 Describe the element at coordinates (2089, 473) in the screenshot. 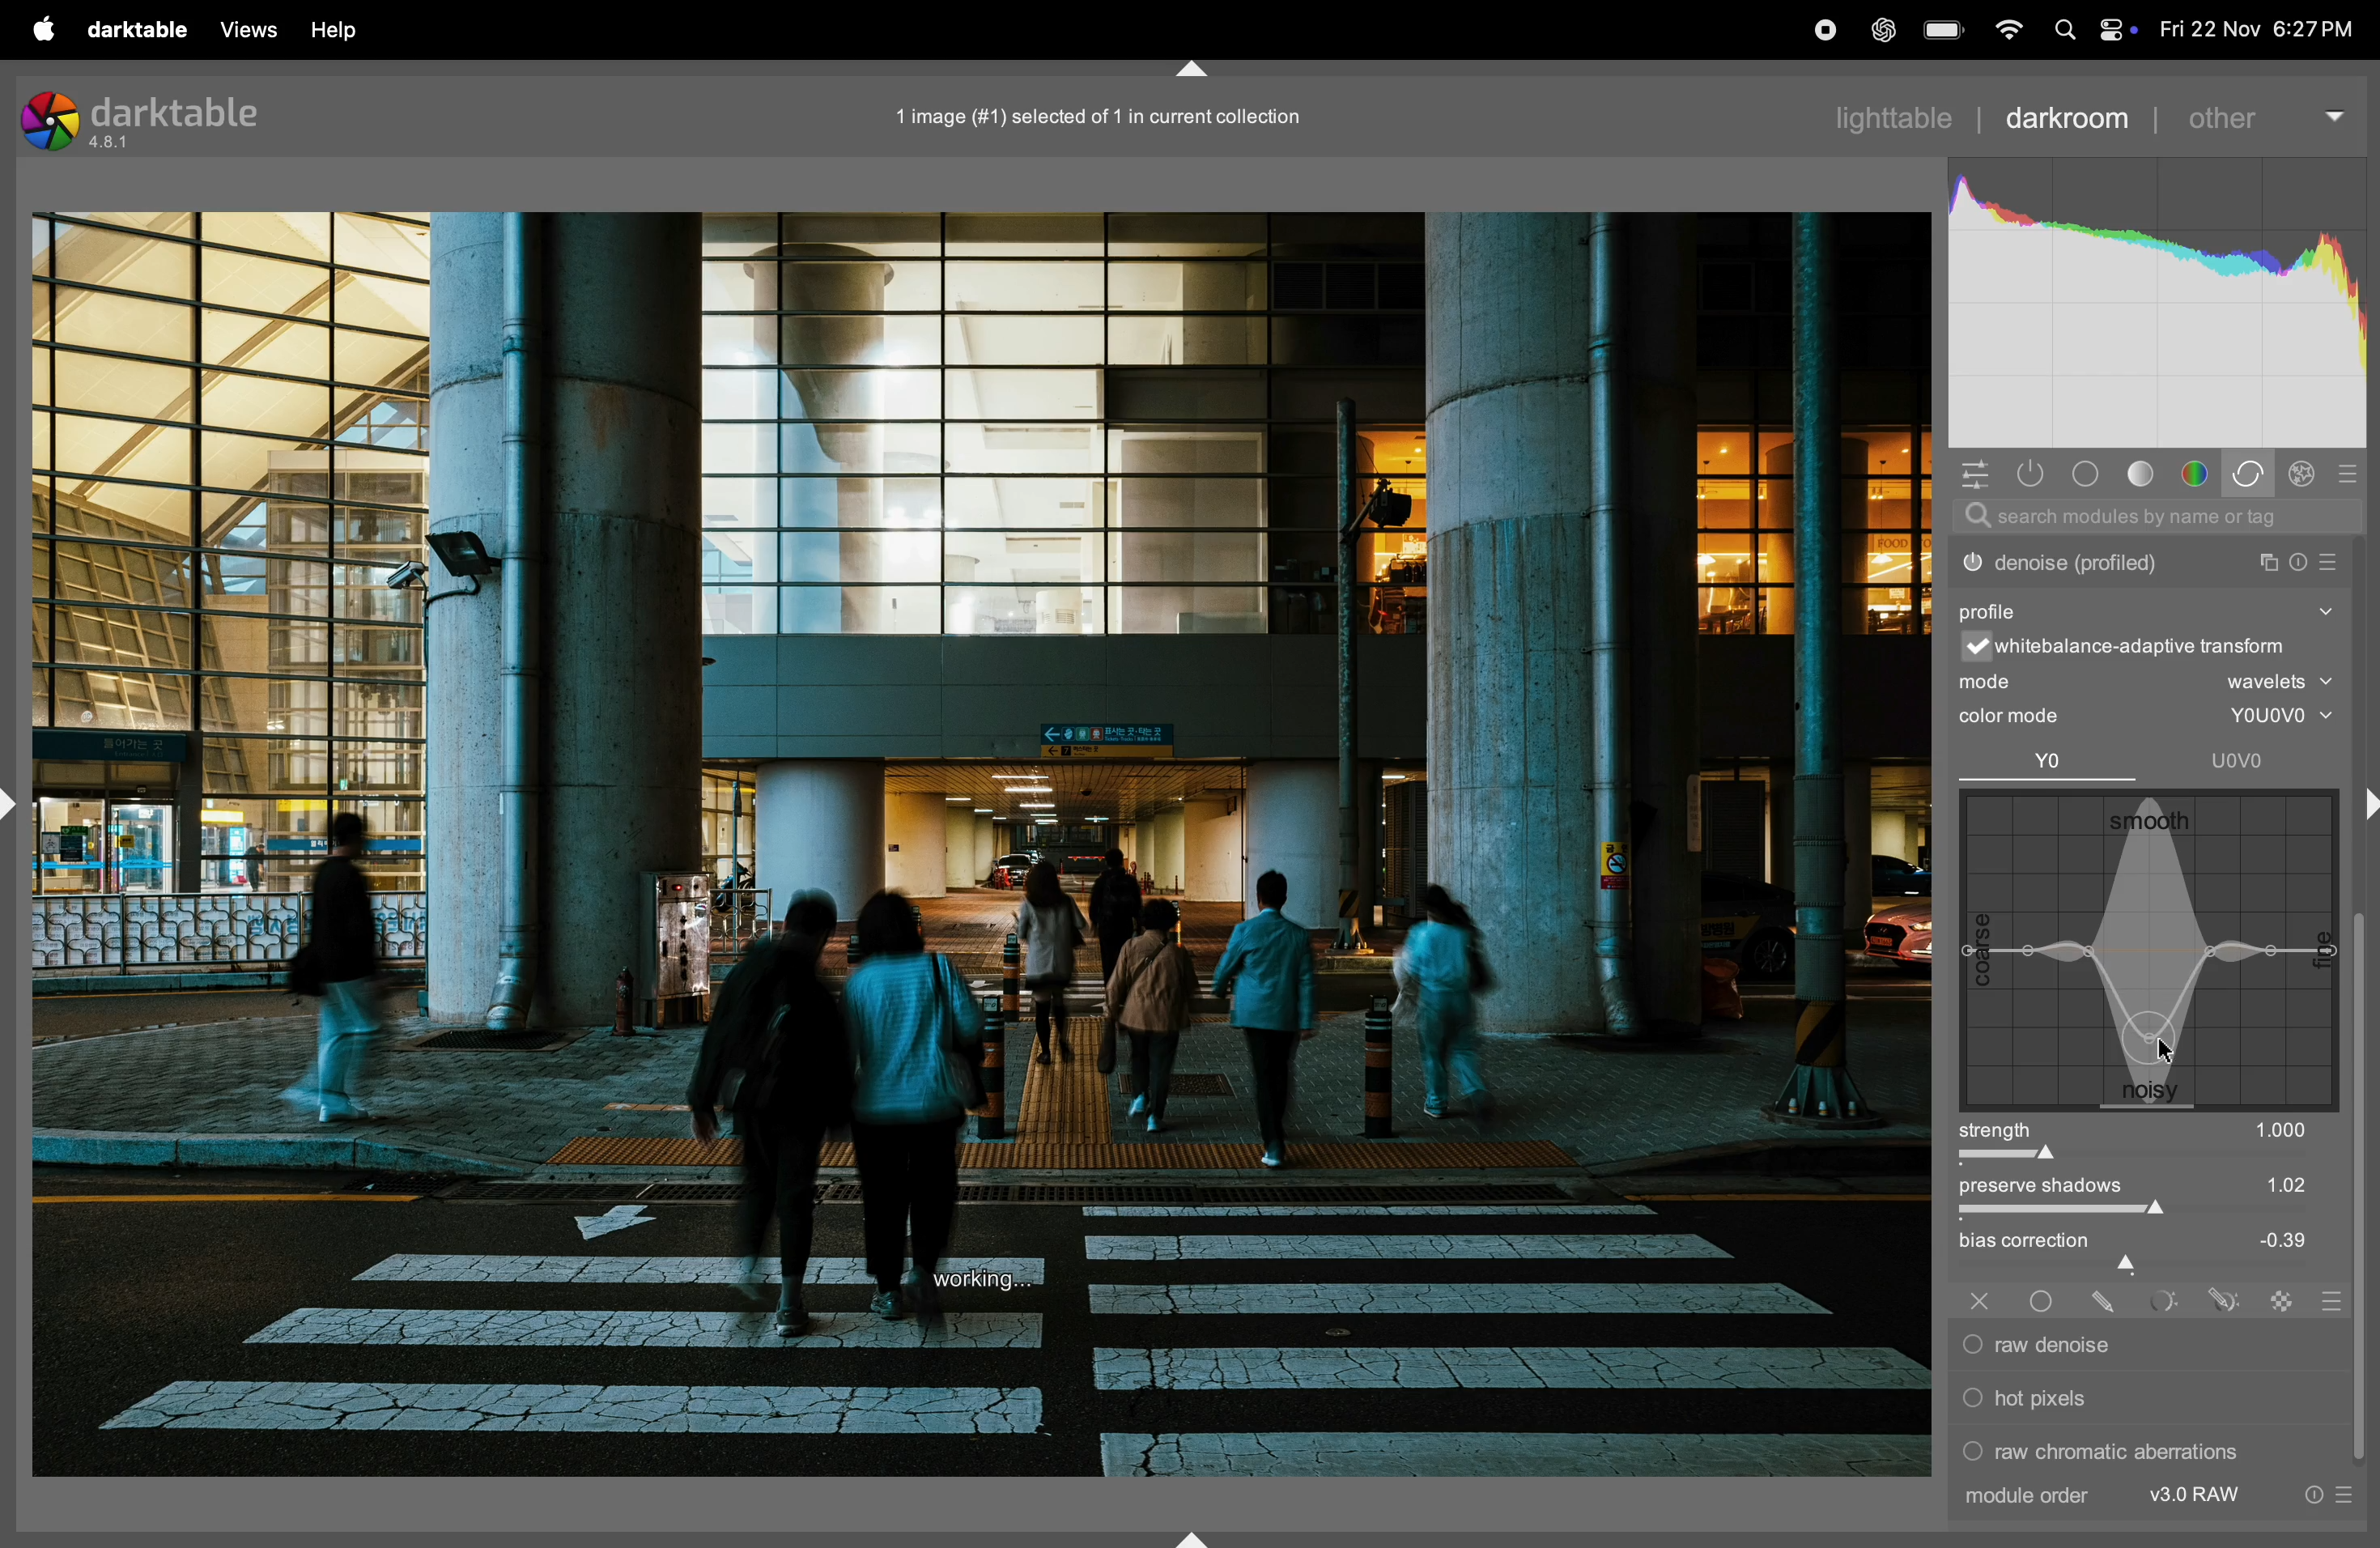

I see `tone` at that location.